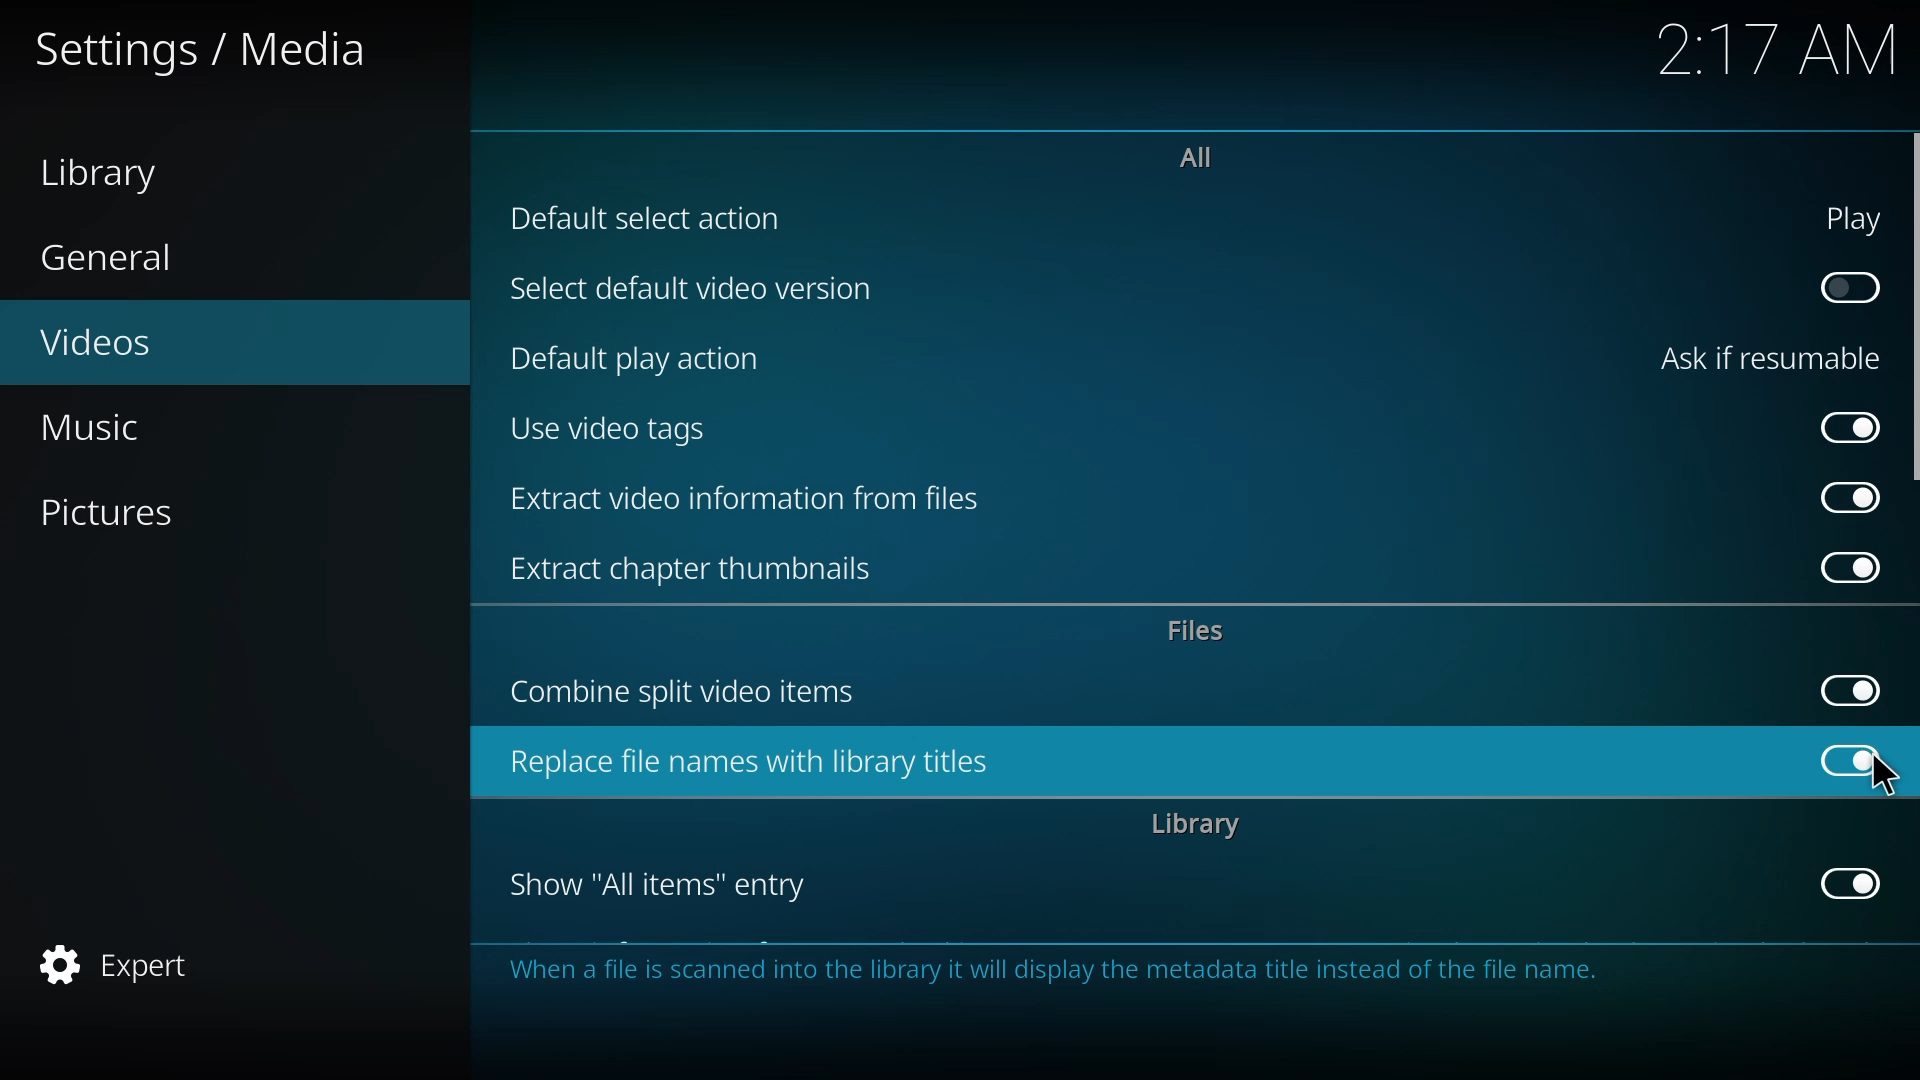  What do you see at coordinates (1852, 759) in the screenshot?
I see `enabled` at bounding box center [1852, 759].